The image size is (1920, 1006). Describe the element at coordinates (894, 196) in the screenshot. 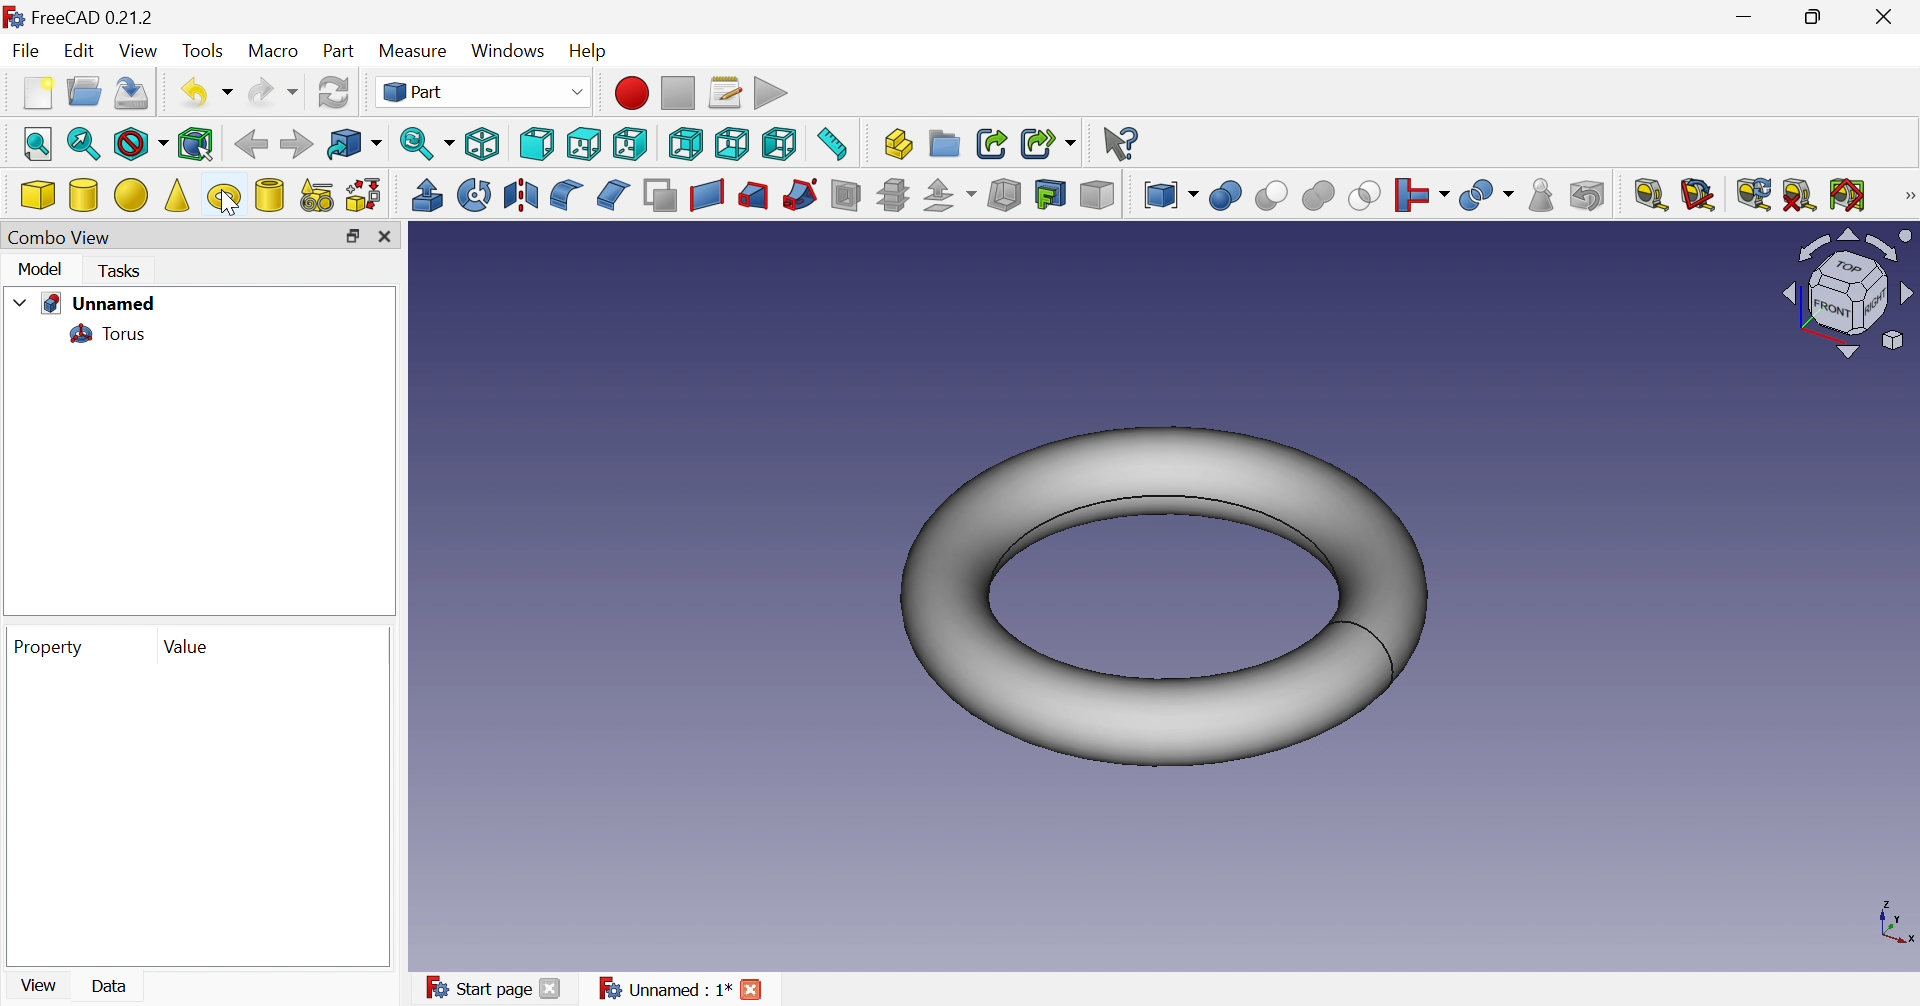

I see `Cross-section` at that location.